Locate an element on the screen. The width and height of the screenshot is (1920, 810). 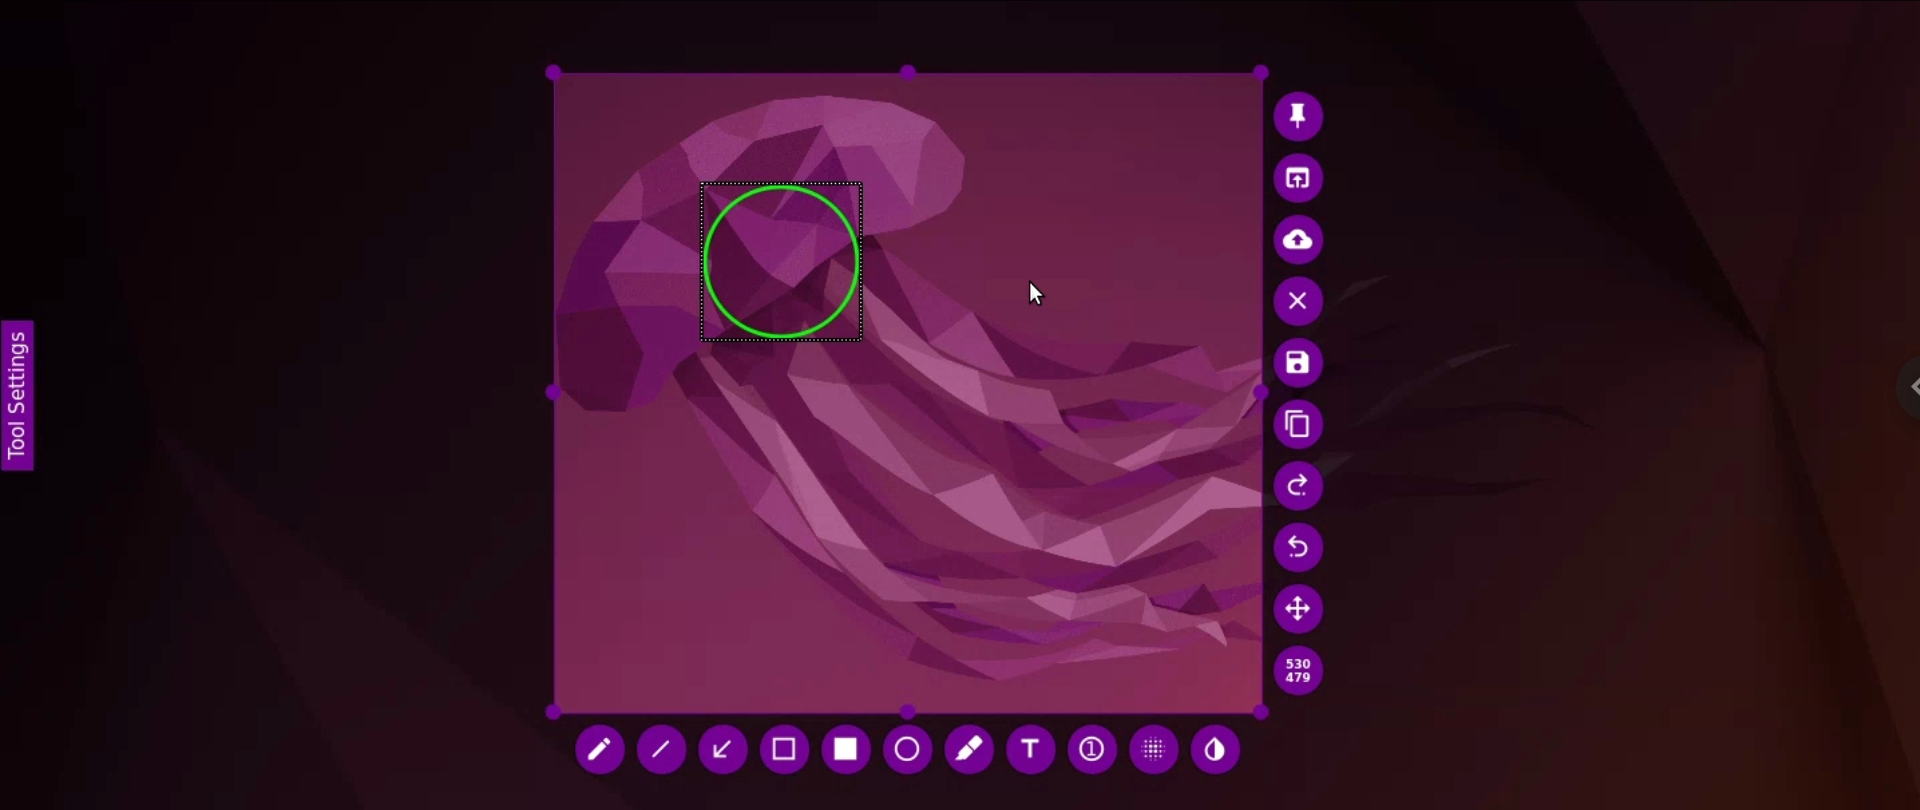
chrome options is located at coordinates (1894, 387).